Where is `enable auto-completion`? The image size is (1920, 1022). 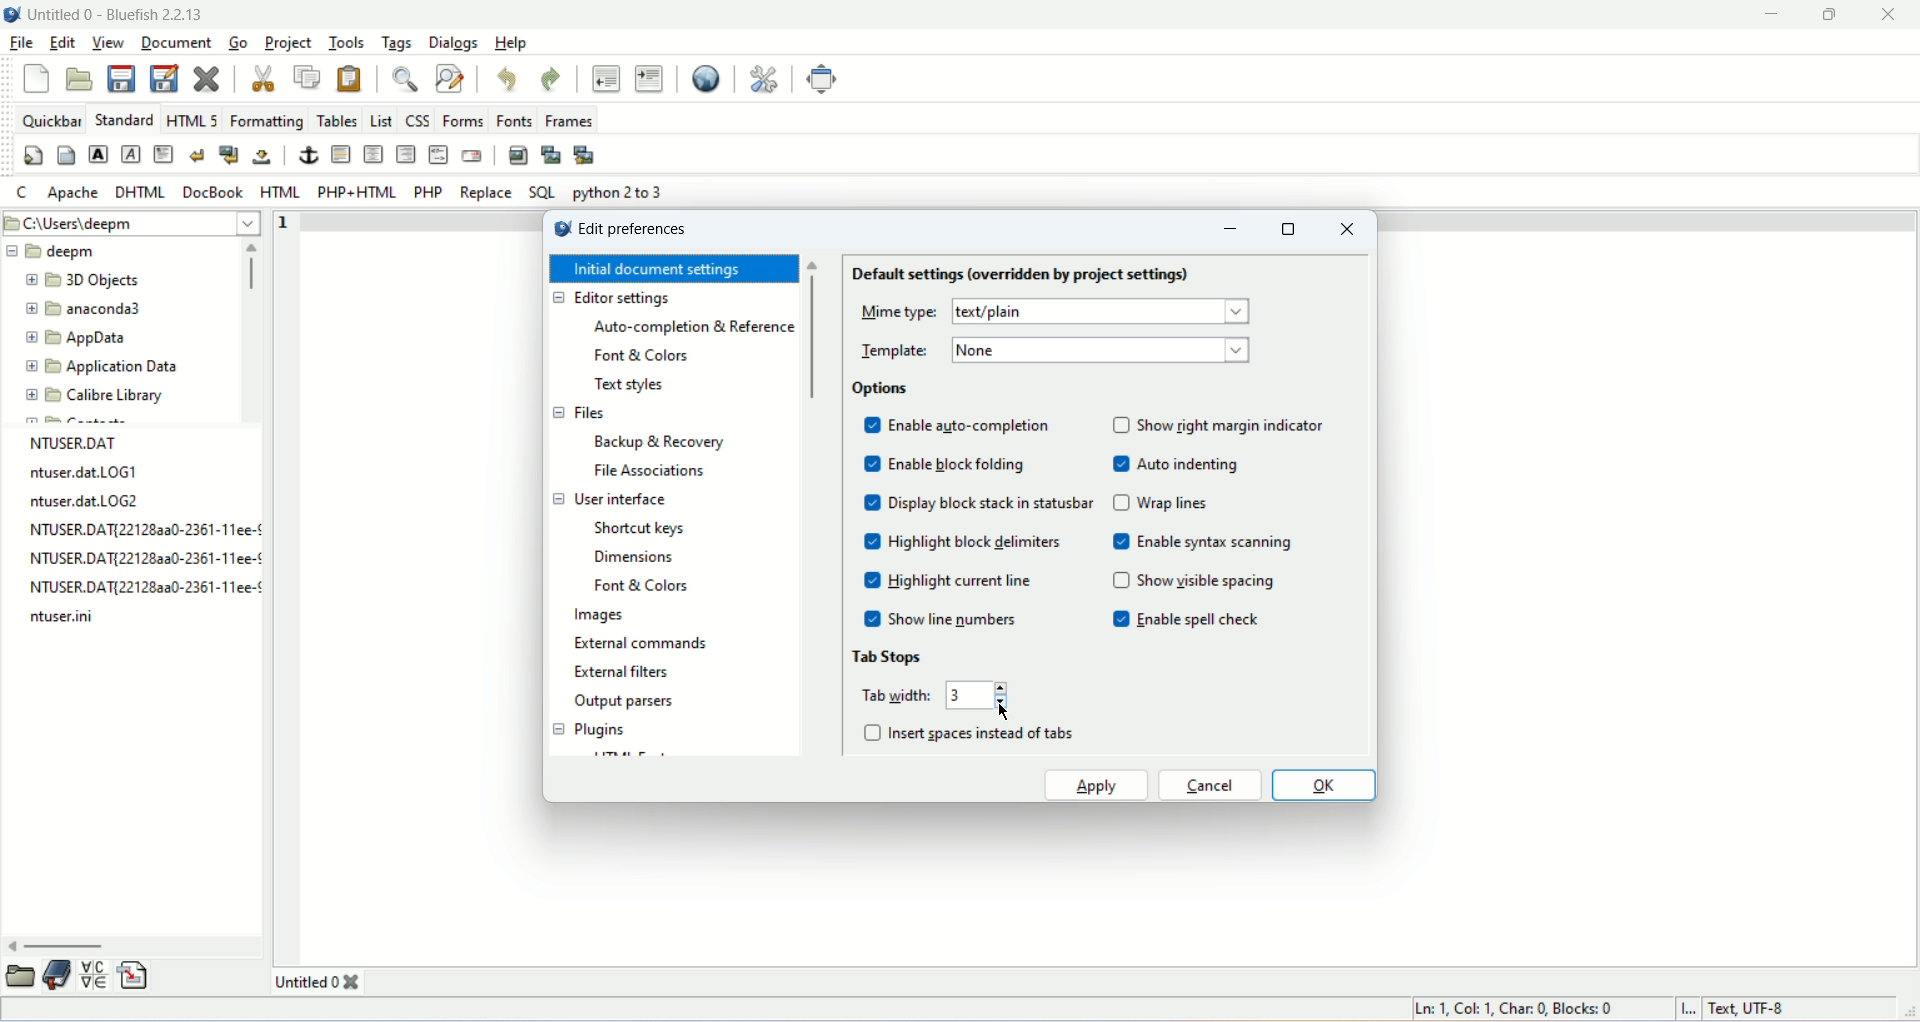 enable auto-completion is located at coordinates (973, 427).